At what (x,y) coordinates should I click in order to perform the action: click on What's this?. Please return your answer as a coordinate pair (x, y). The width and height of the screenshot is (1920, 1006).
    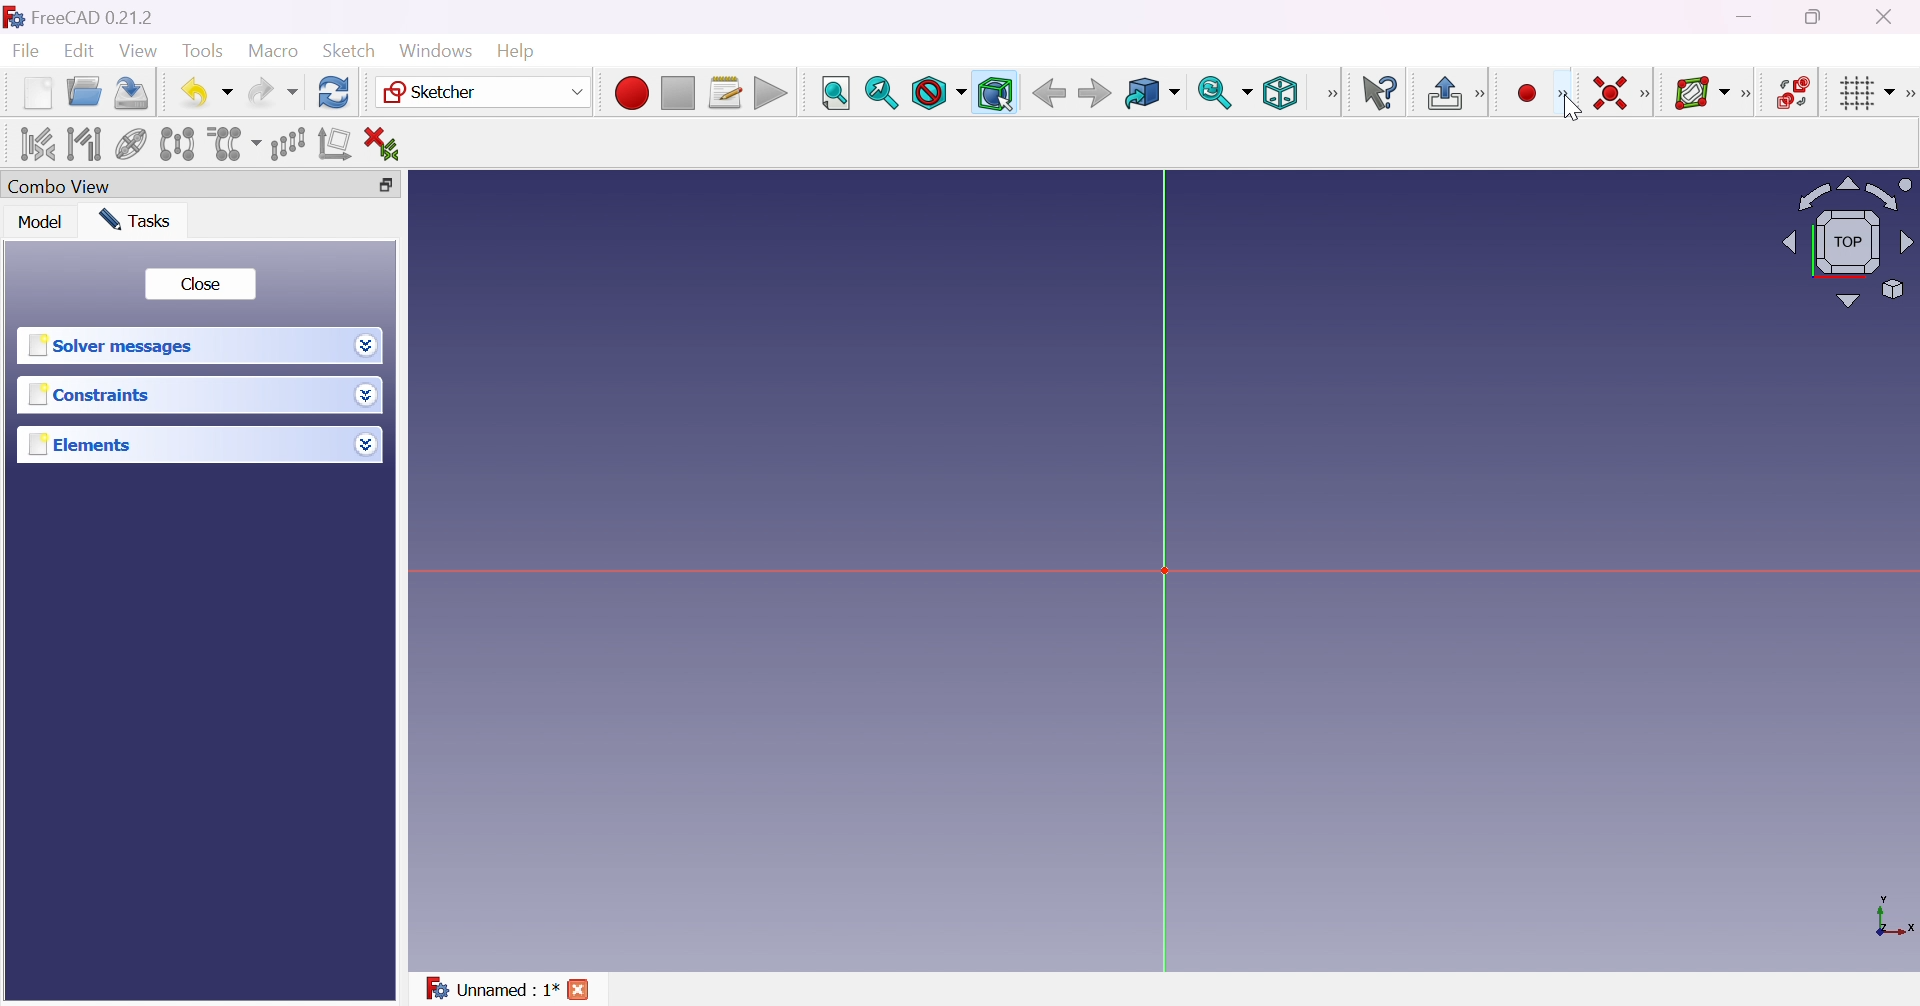
    Looking at the image, I should click on (1379, 92).